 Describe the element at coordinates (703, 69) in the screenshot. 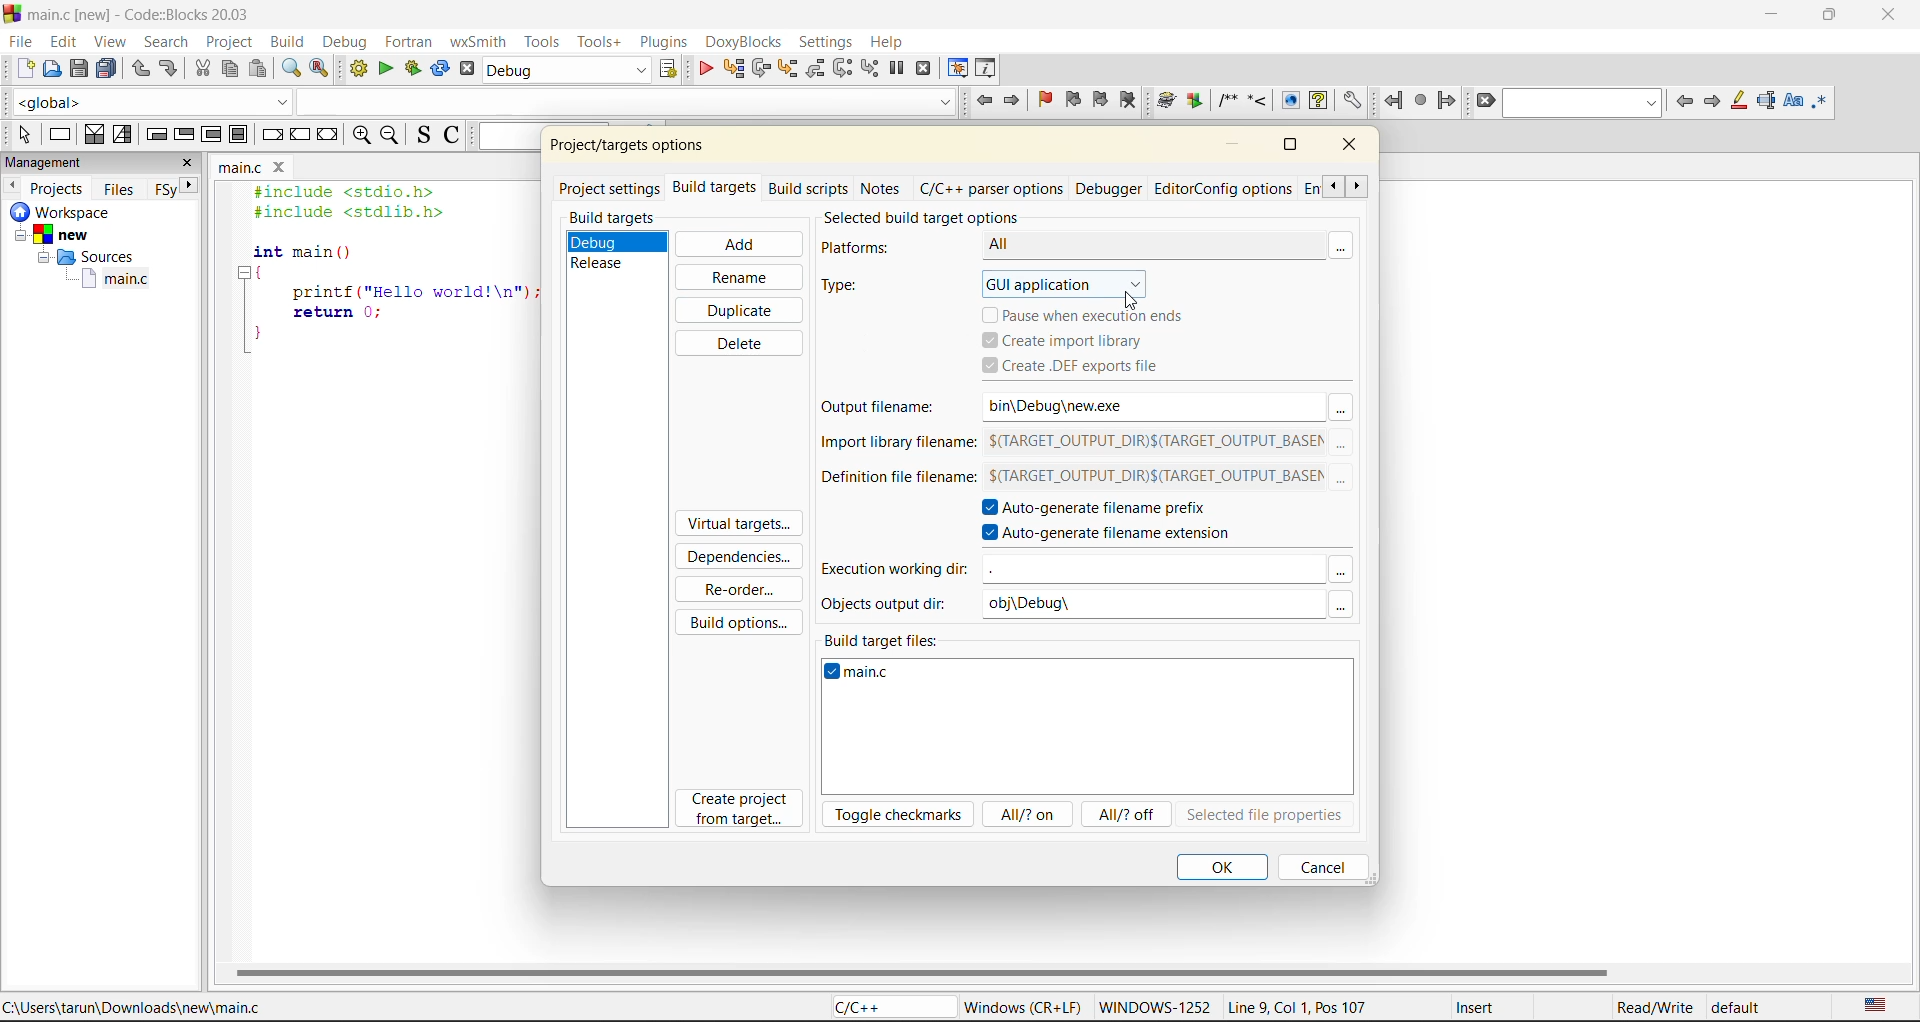

I see `debug` at that location.